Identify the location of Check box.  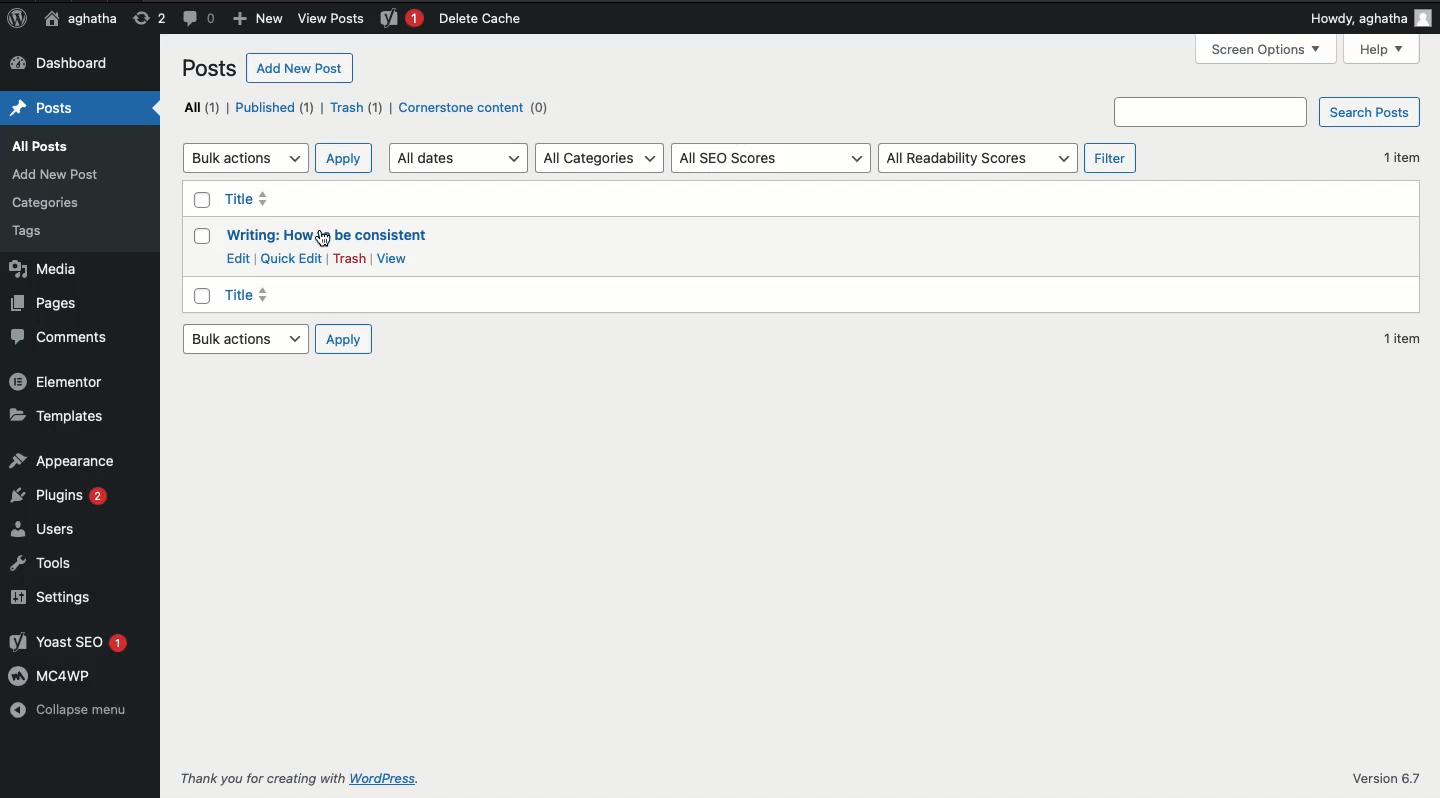
(201, 200).